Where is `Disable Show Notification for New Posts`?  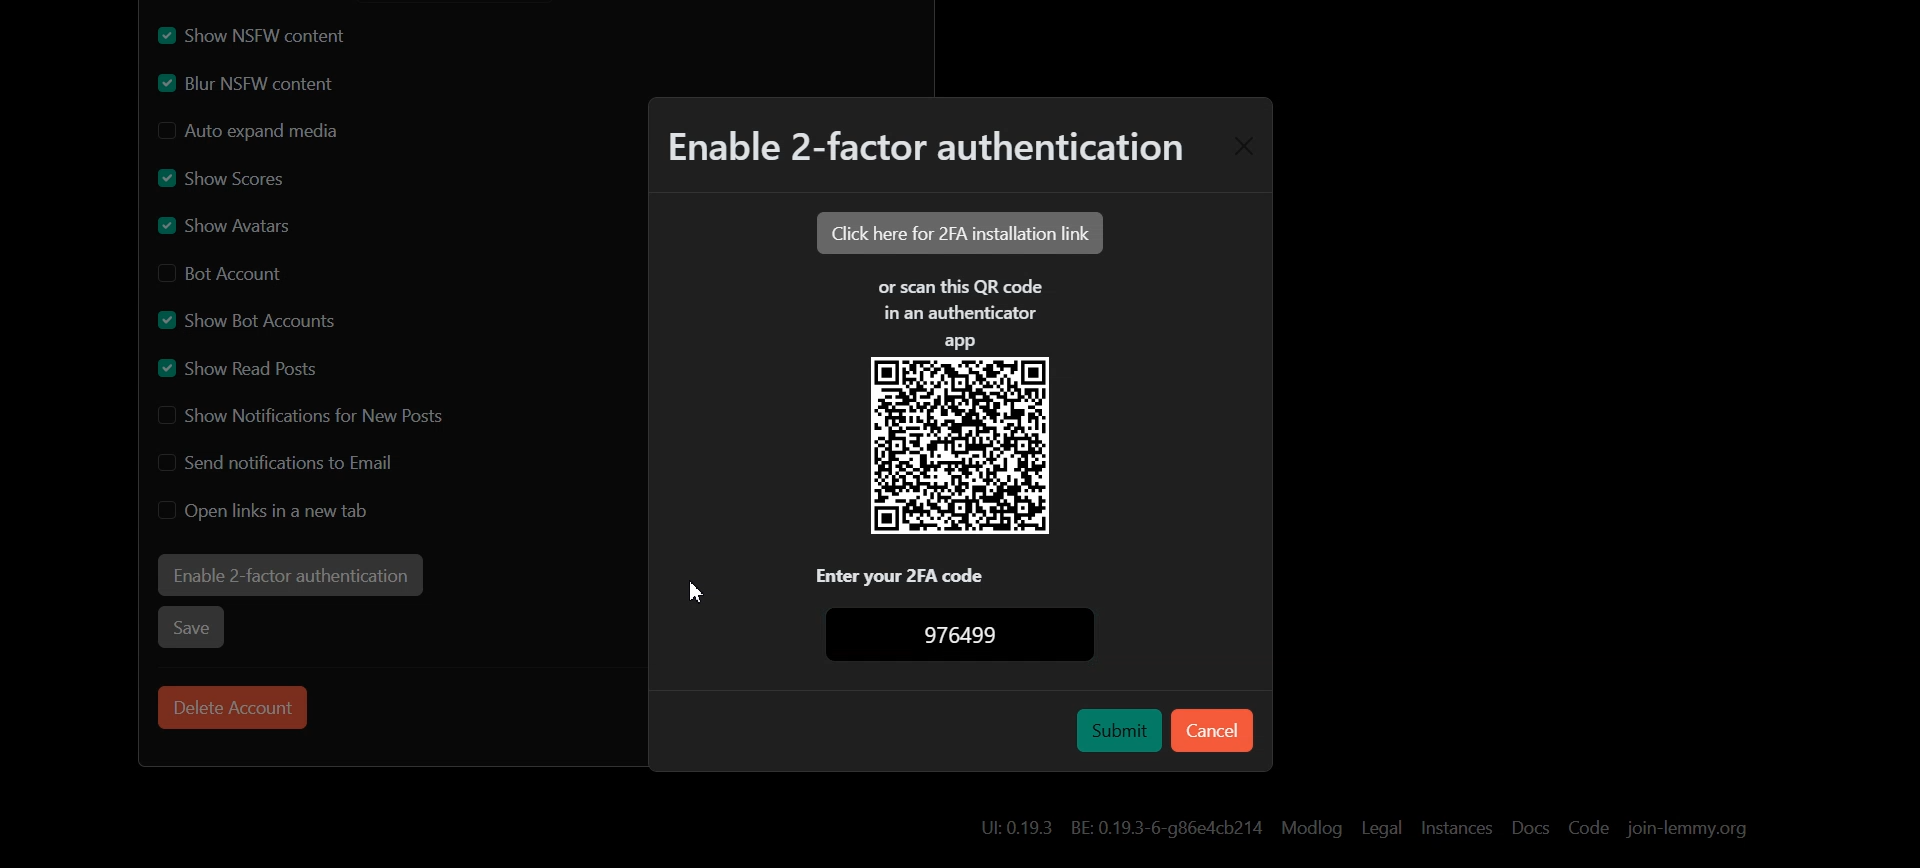 Disable Show Notification for New Posts is located at coordinates (303, 416).